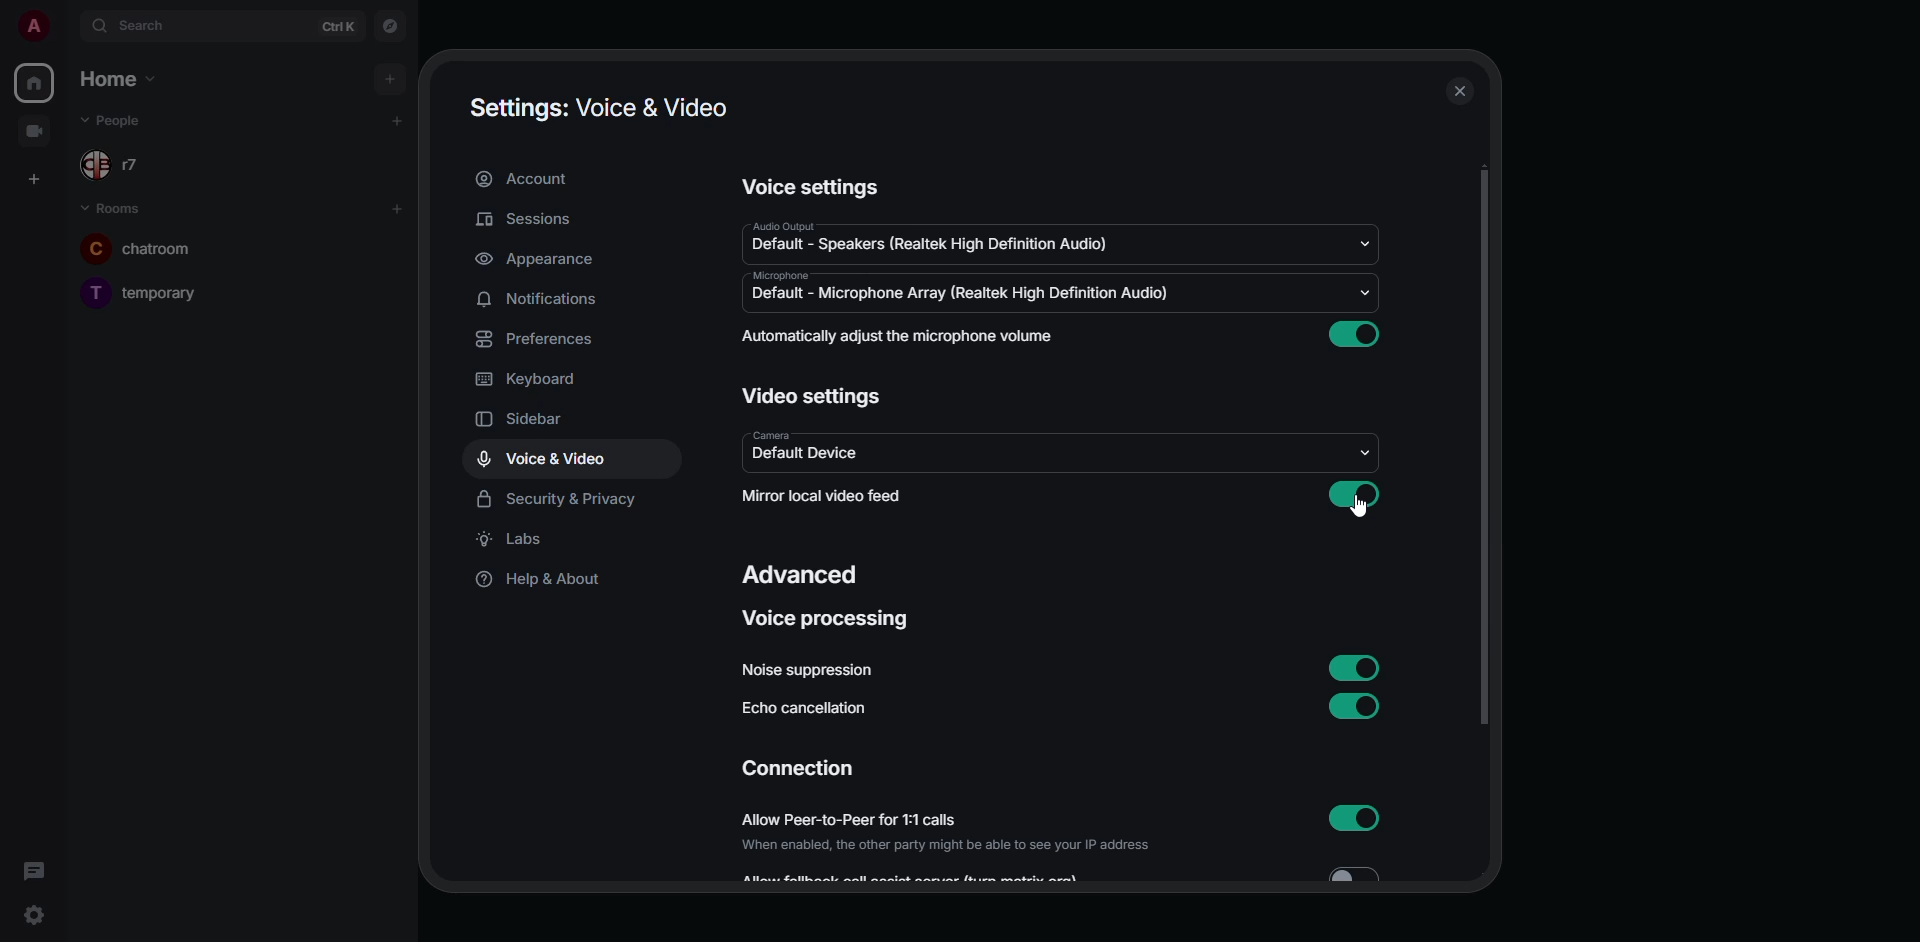  I want to click on microphone, so click(781, 275).